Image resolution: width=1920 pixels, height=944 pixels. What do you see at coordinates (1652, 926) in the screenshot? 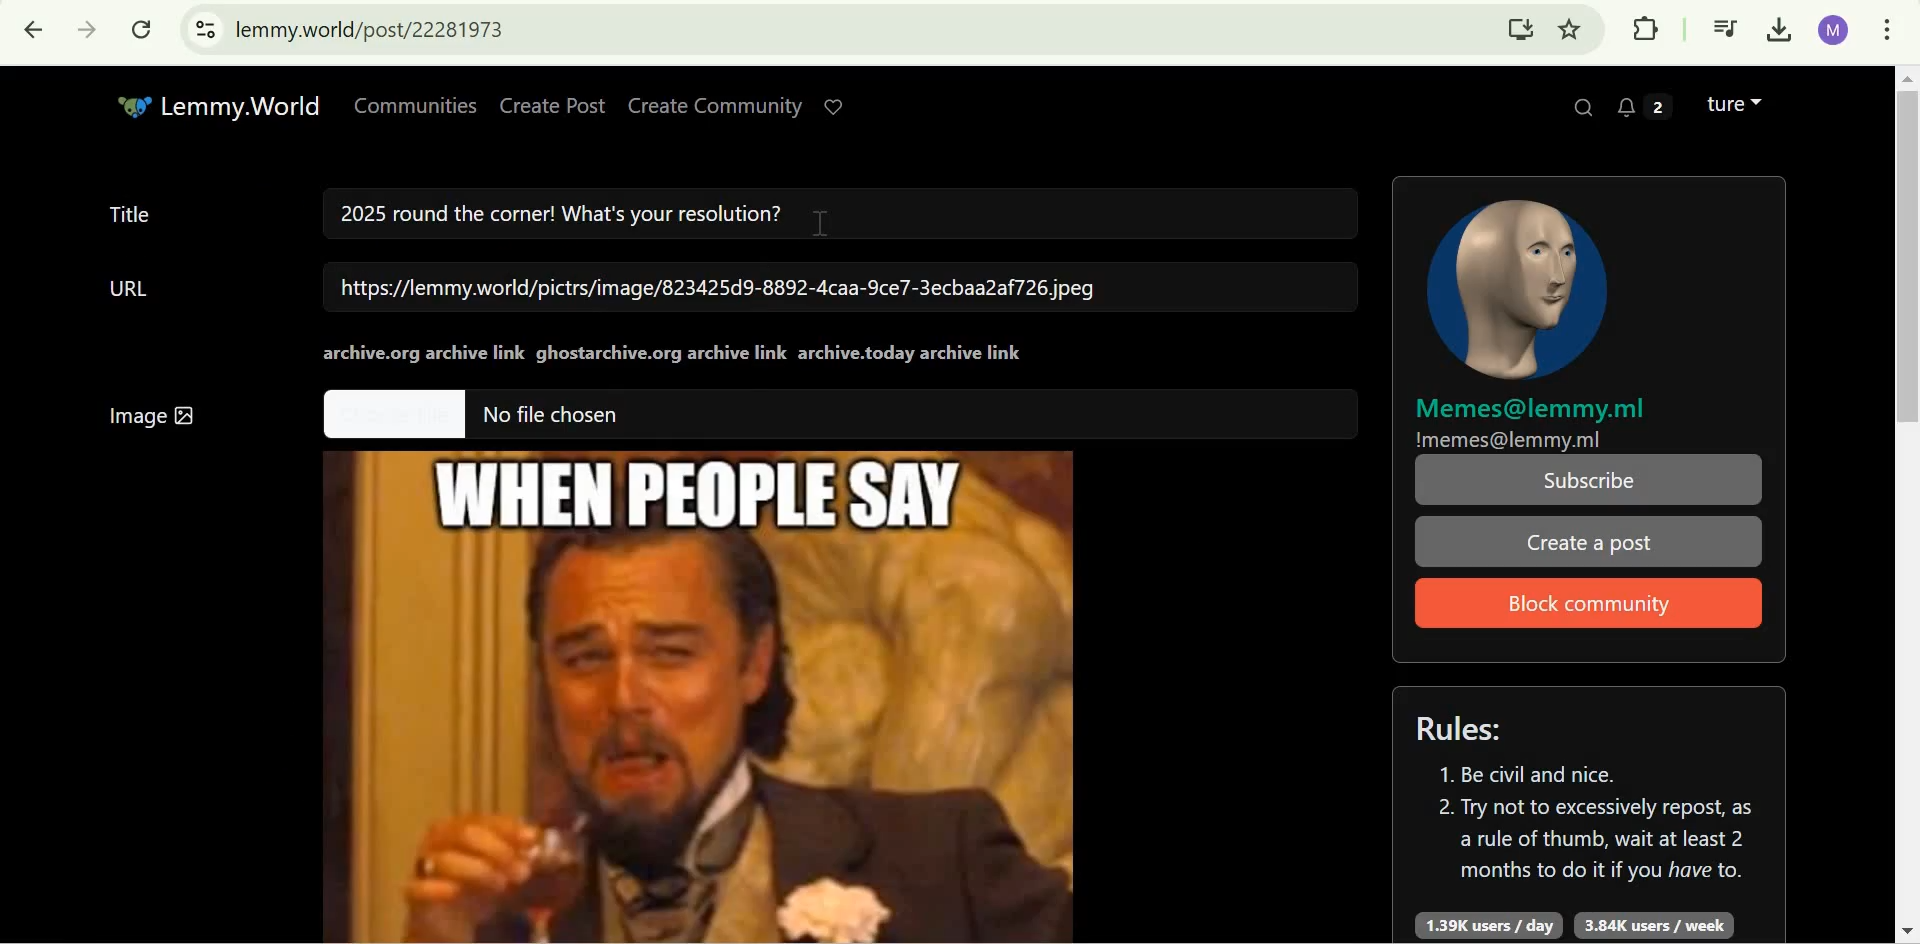
I see `3.84K users/week` at bounding box center [1652, 926].